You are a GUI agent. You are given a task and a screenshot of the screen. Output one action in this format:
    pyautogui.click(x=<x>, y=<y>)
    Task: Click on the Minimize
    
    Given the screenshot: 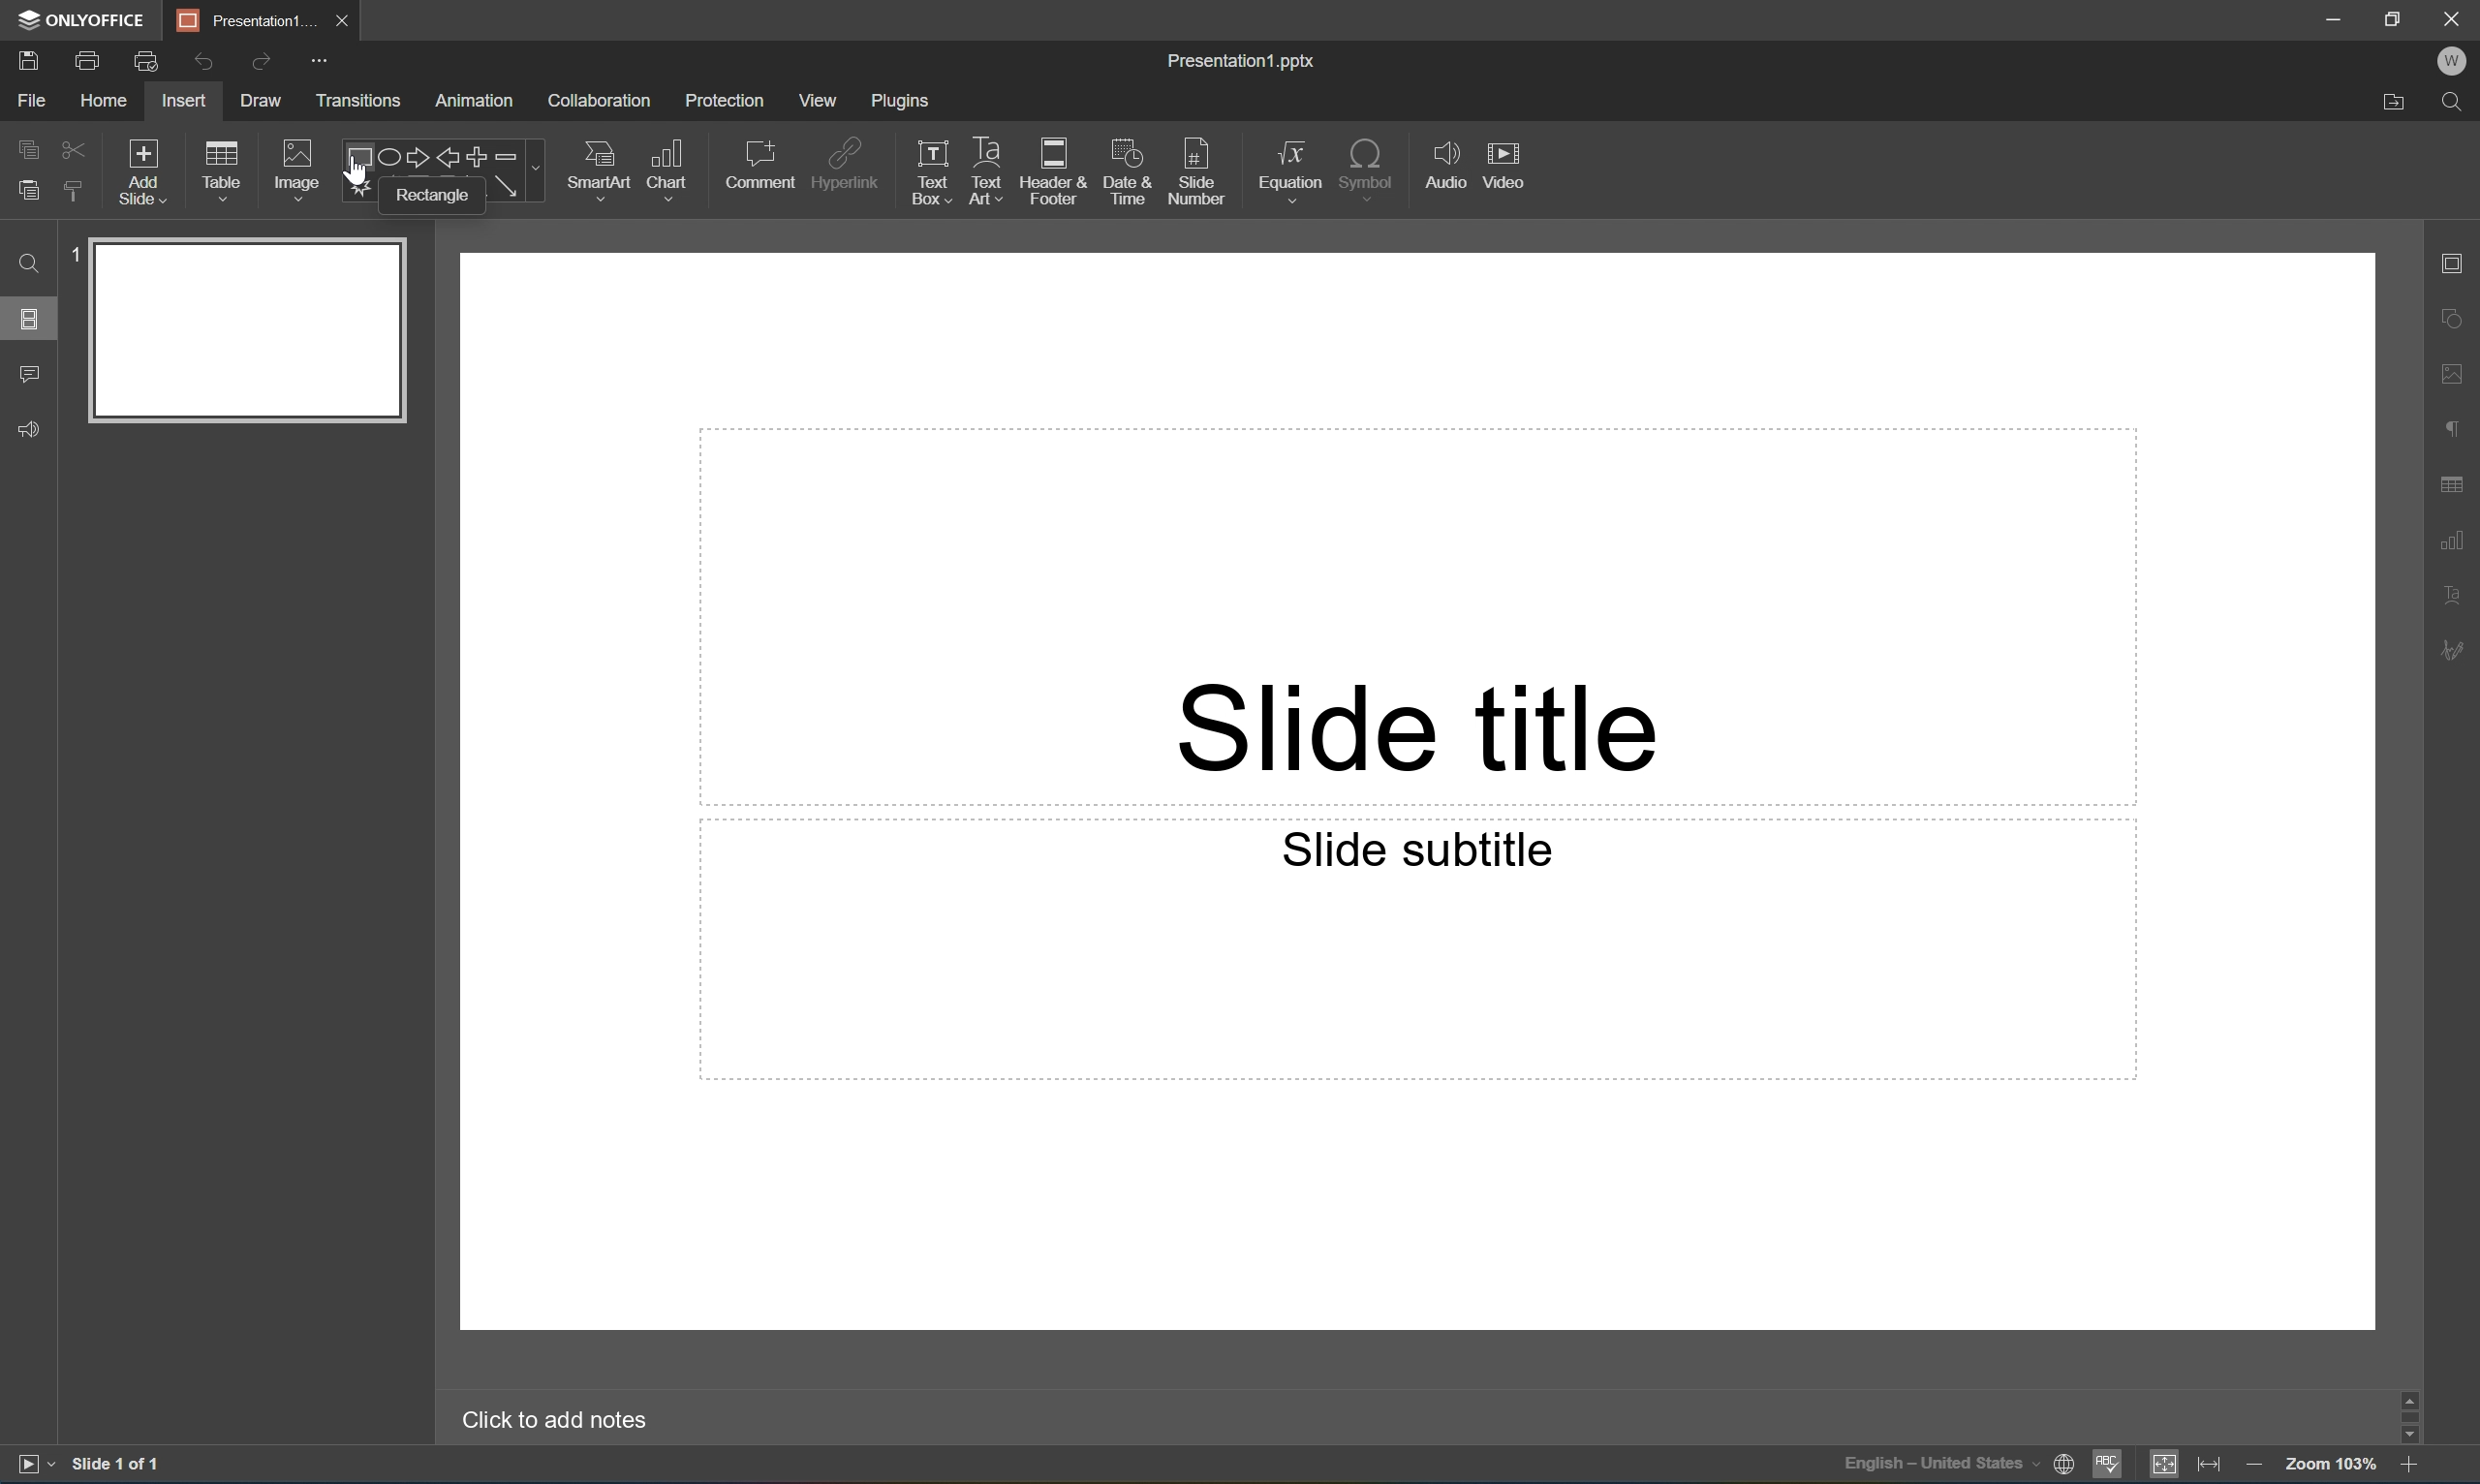 What is the action you would take?
    pyautogui.click(x=2334, y=16)
    